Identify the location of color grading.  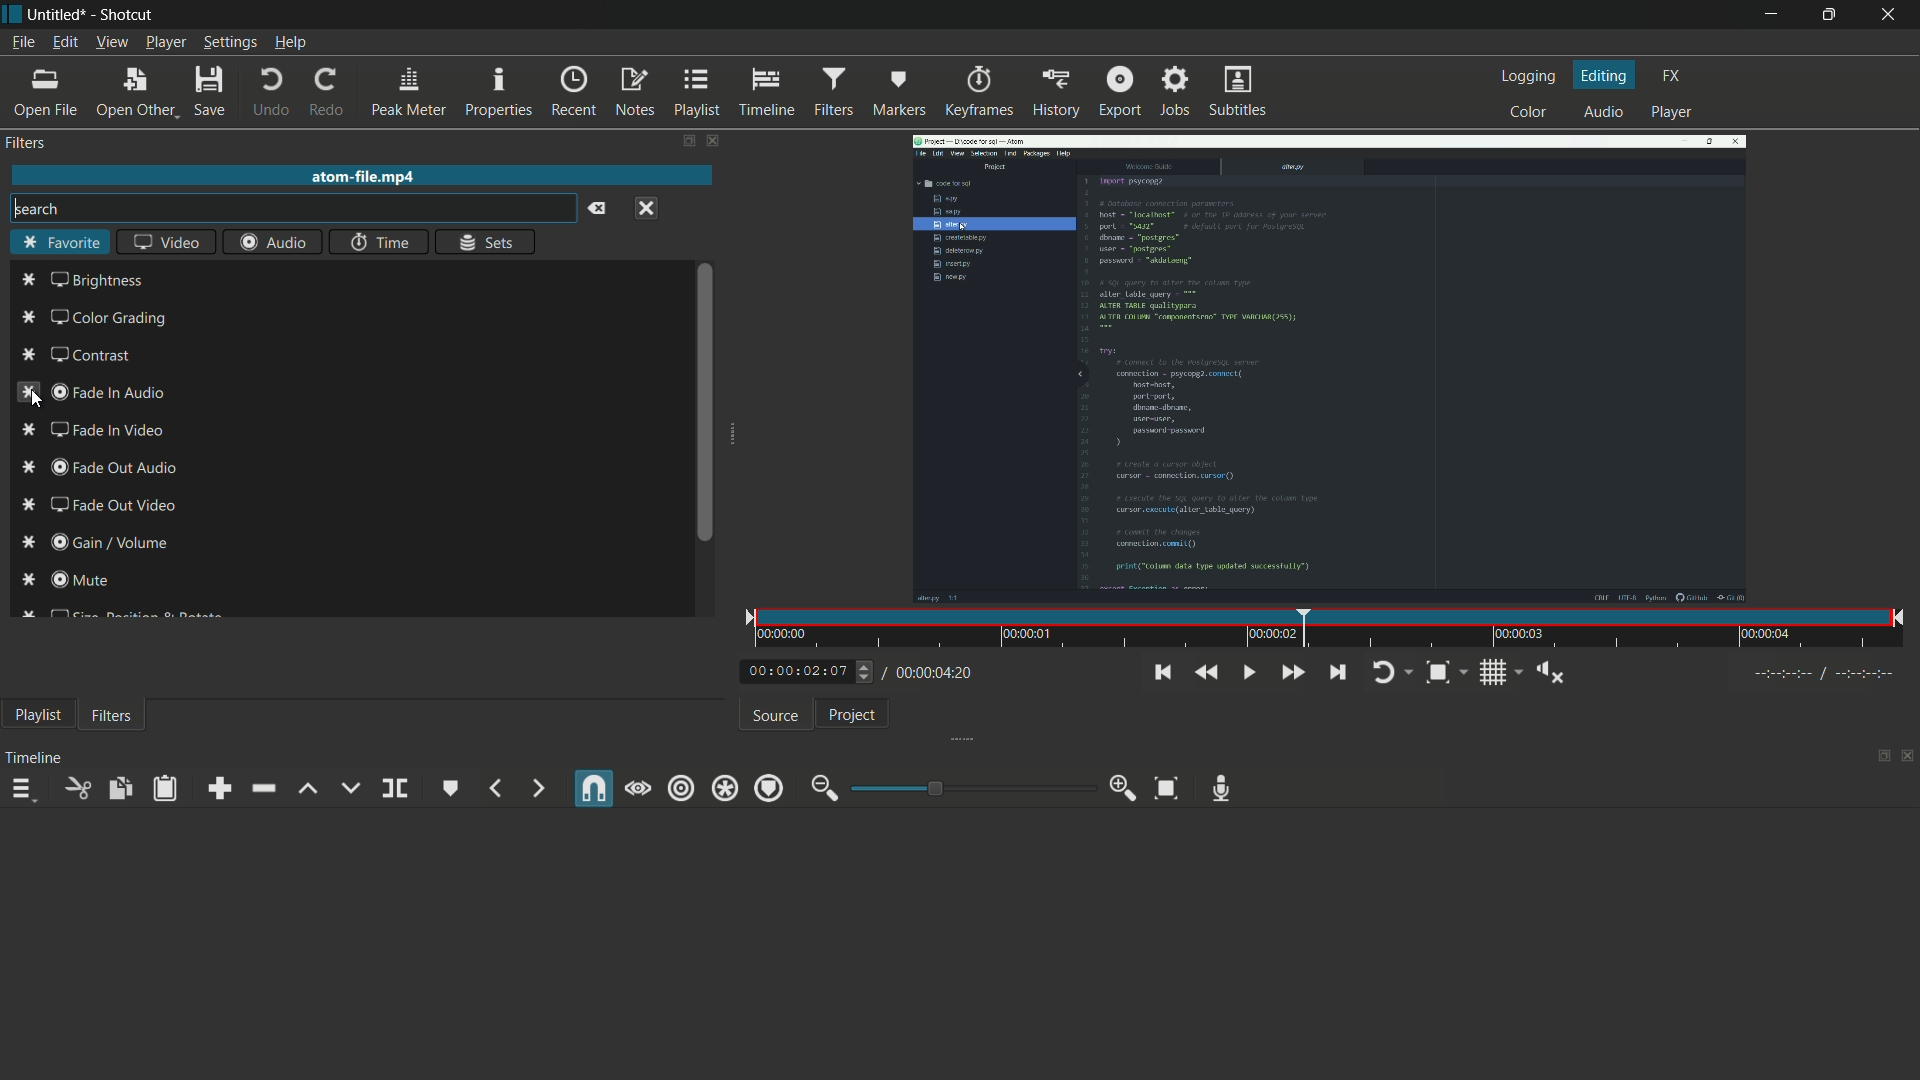
(111, 318).